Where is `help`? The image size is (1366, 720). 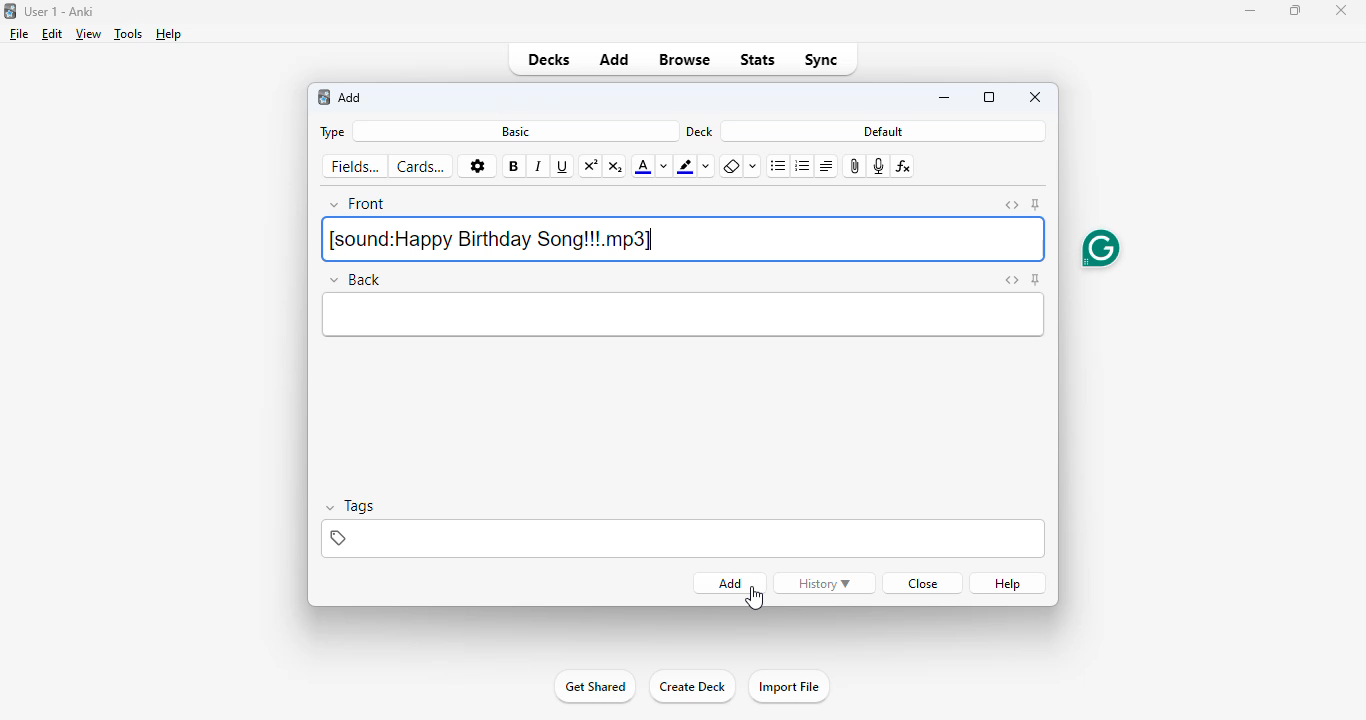 help is located at coordinates (1007, 584).